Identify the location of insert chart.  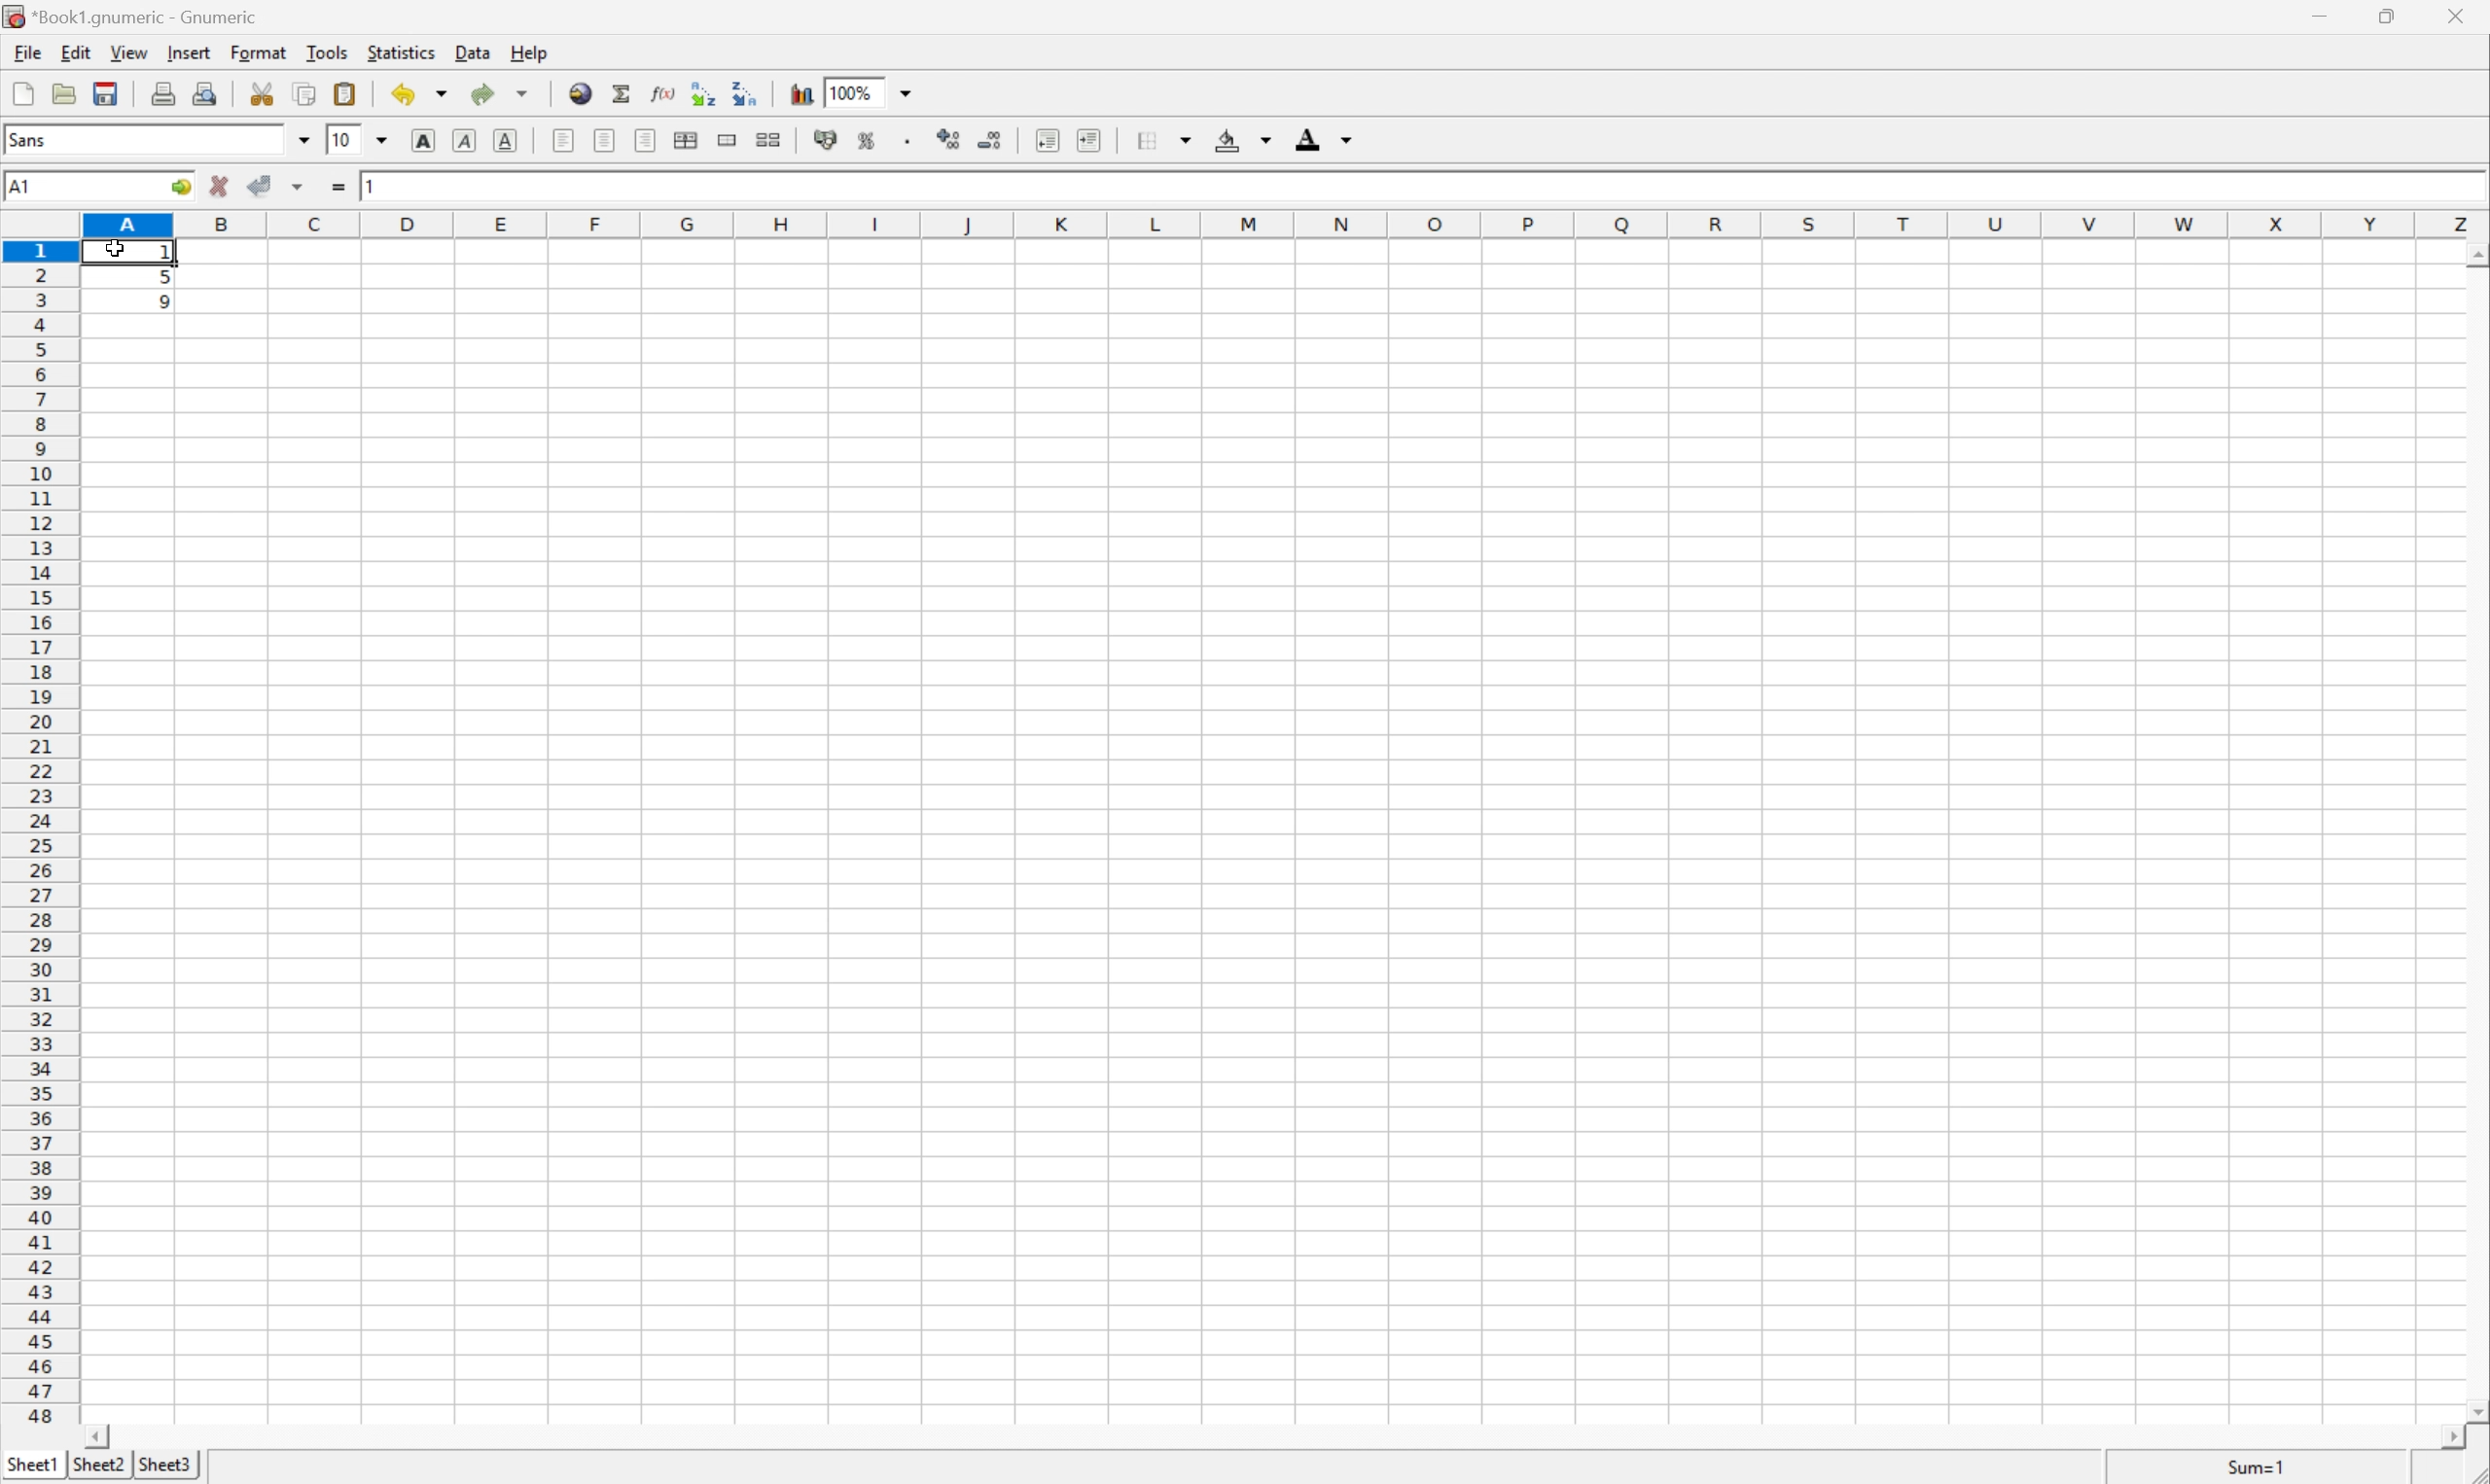
(800, 91).